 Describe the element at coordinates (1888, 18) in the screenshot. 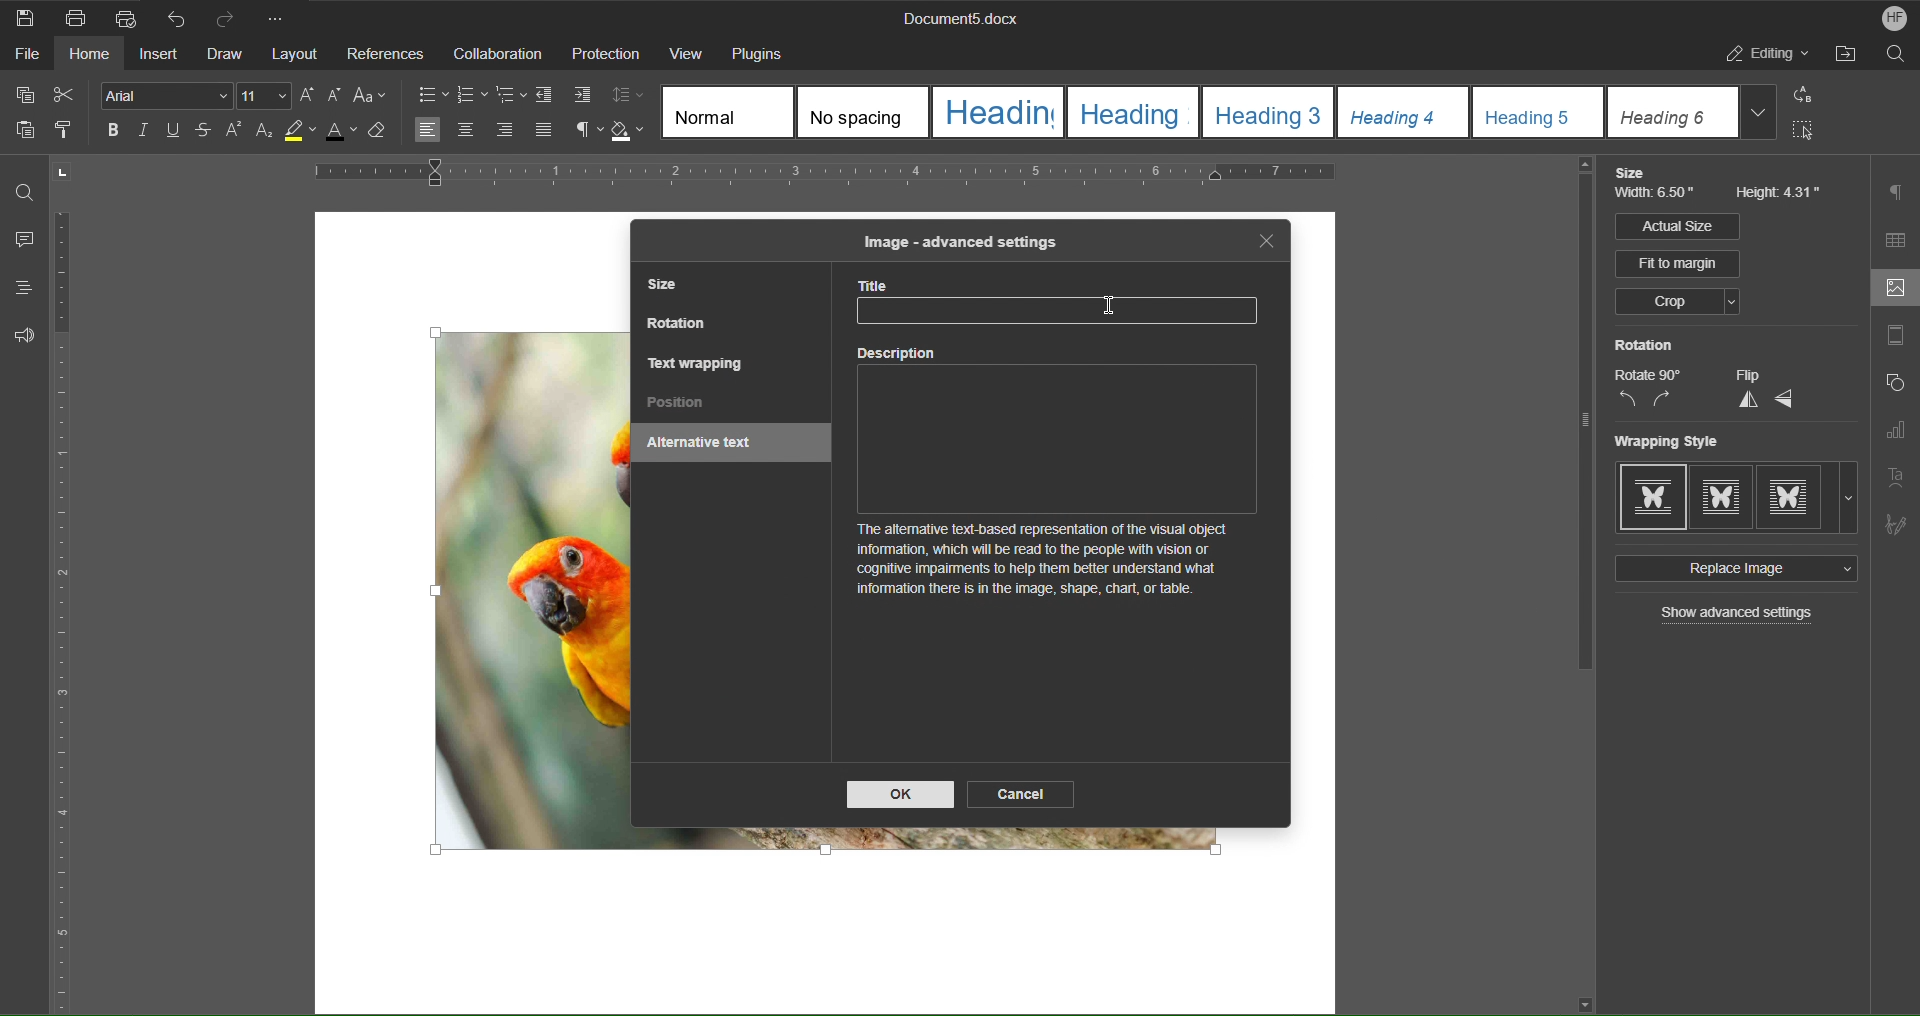

I see `Account` at that location.